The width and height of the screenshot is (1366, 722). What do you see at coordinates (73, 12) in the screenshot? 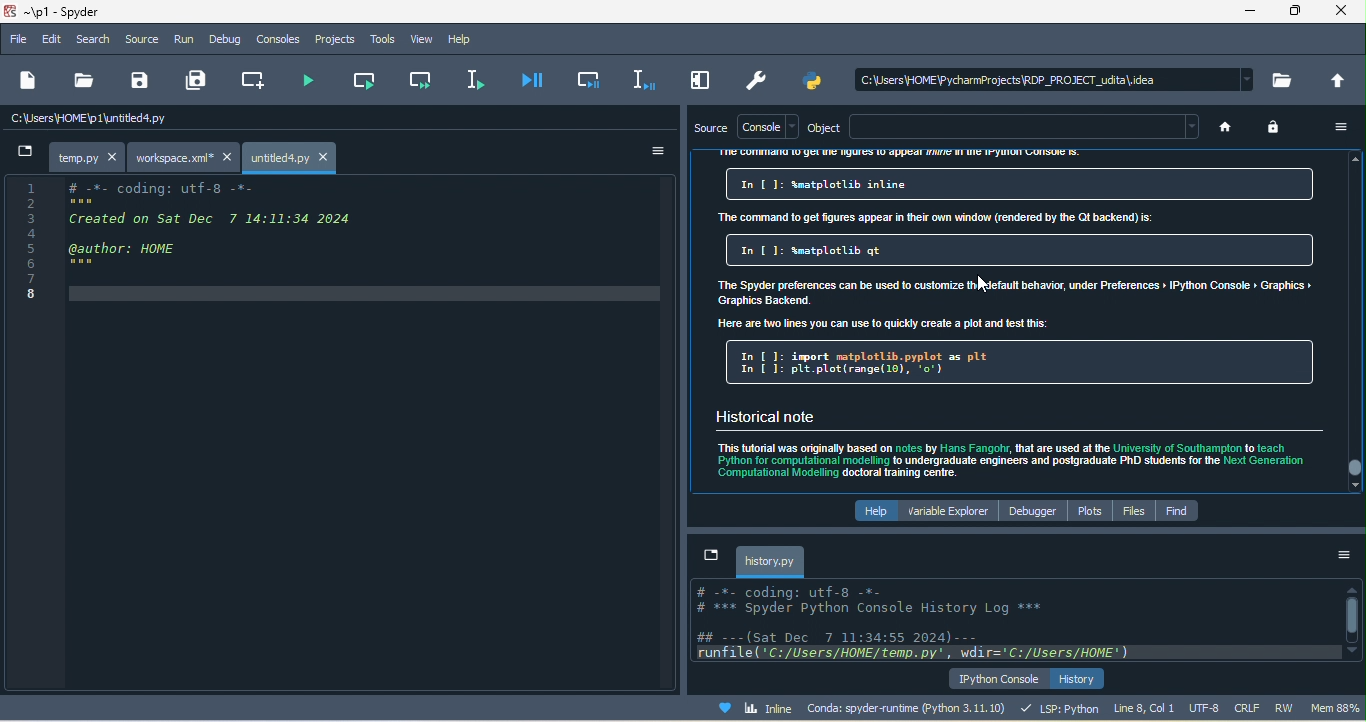
I see `title` at bounding box center [73, 12].